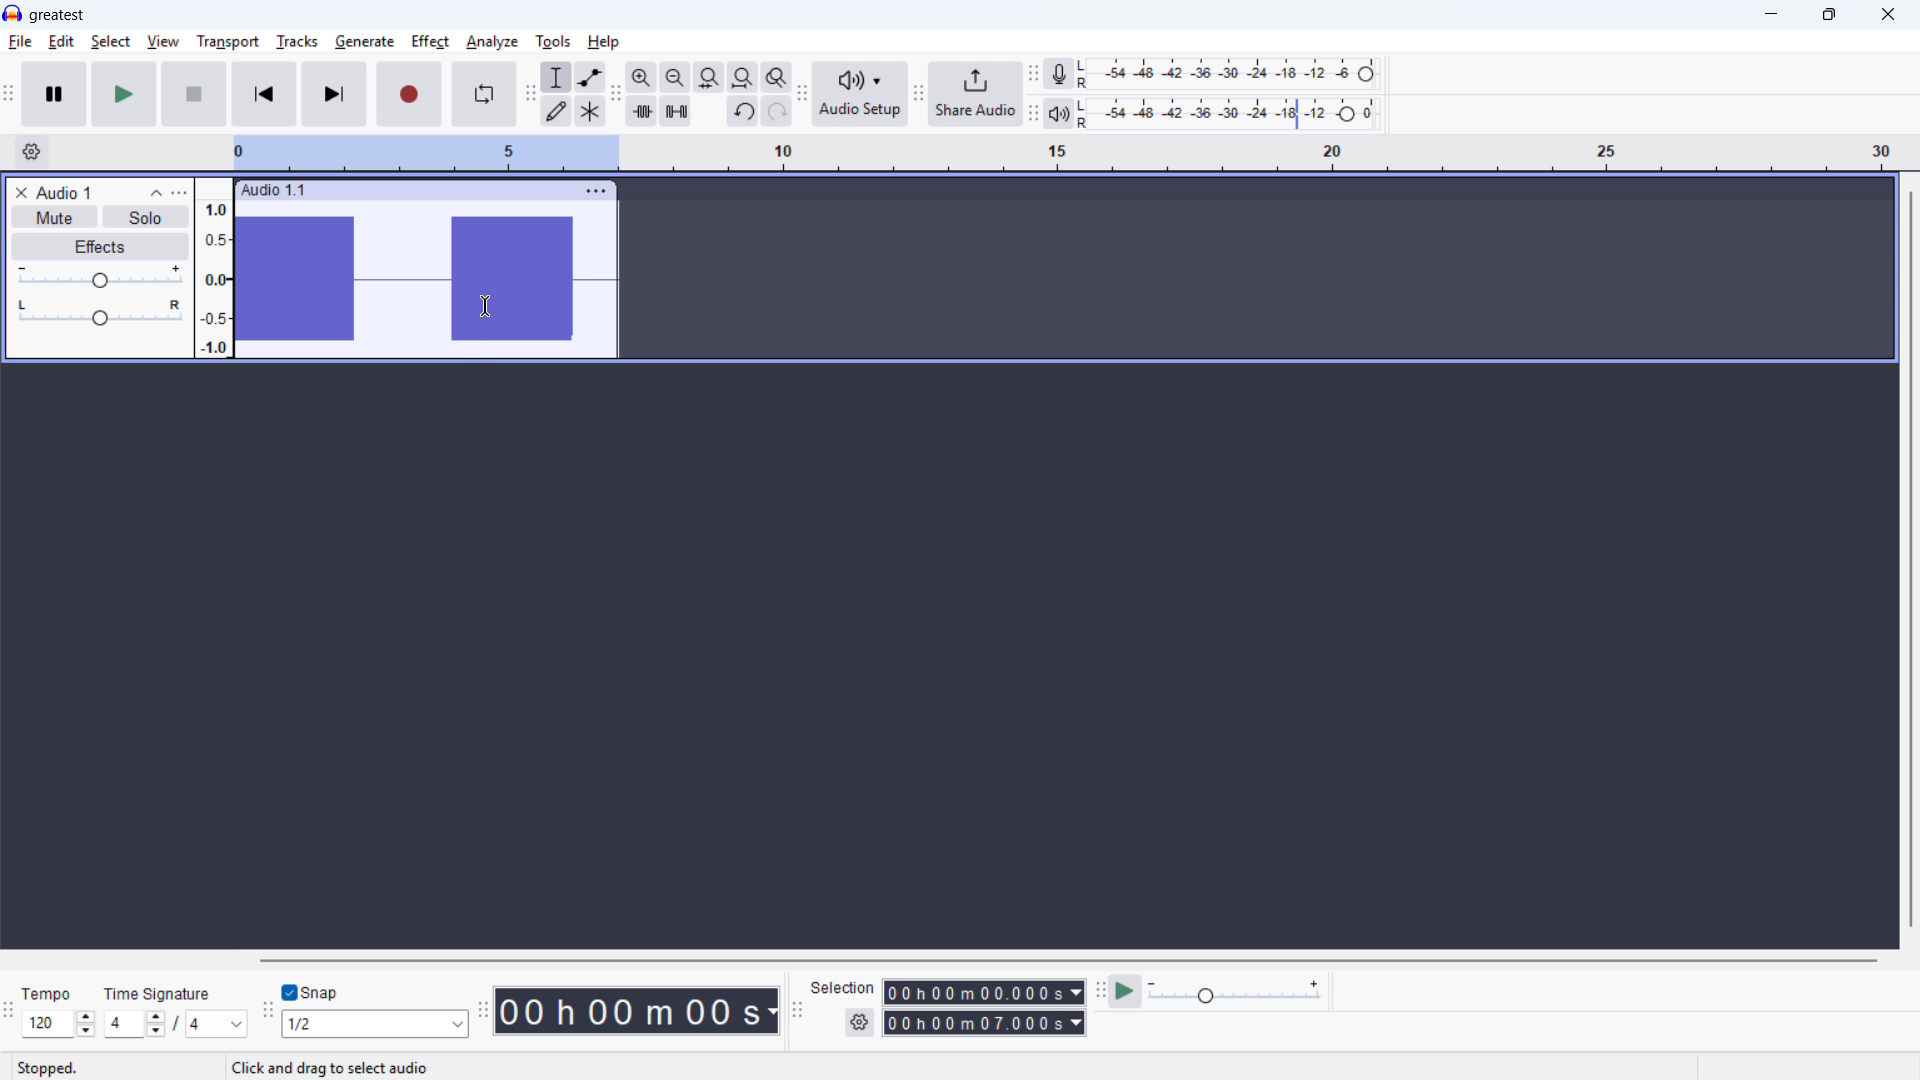 This screenshot has width=1920, height=1080. Describe the element at coordinates (426, 278) in the screenshot. I see `Track wave form ` at that location.